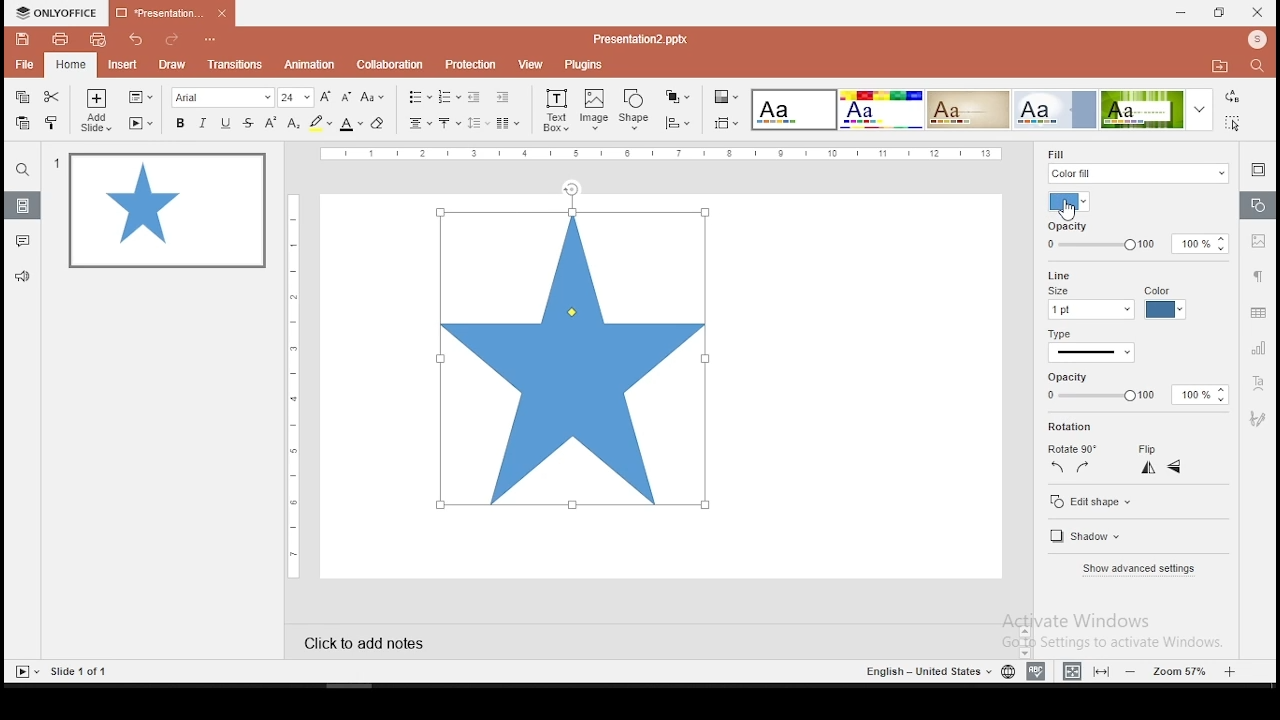 The width and height of the screenshot is (1280, 720). Describe the element at coordinates (22, 241) in the screenshot. I see `comments` at that location.